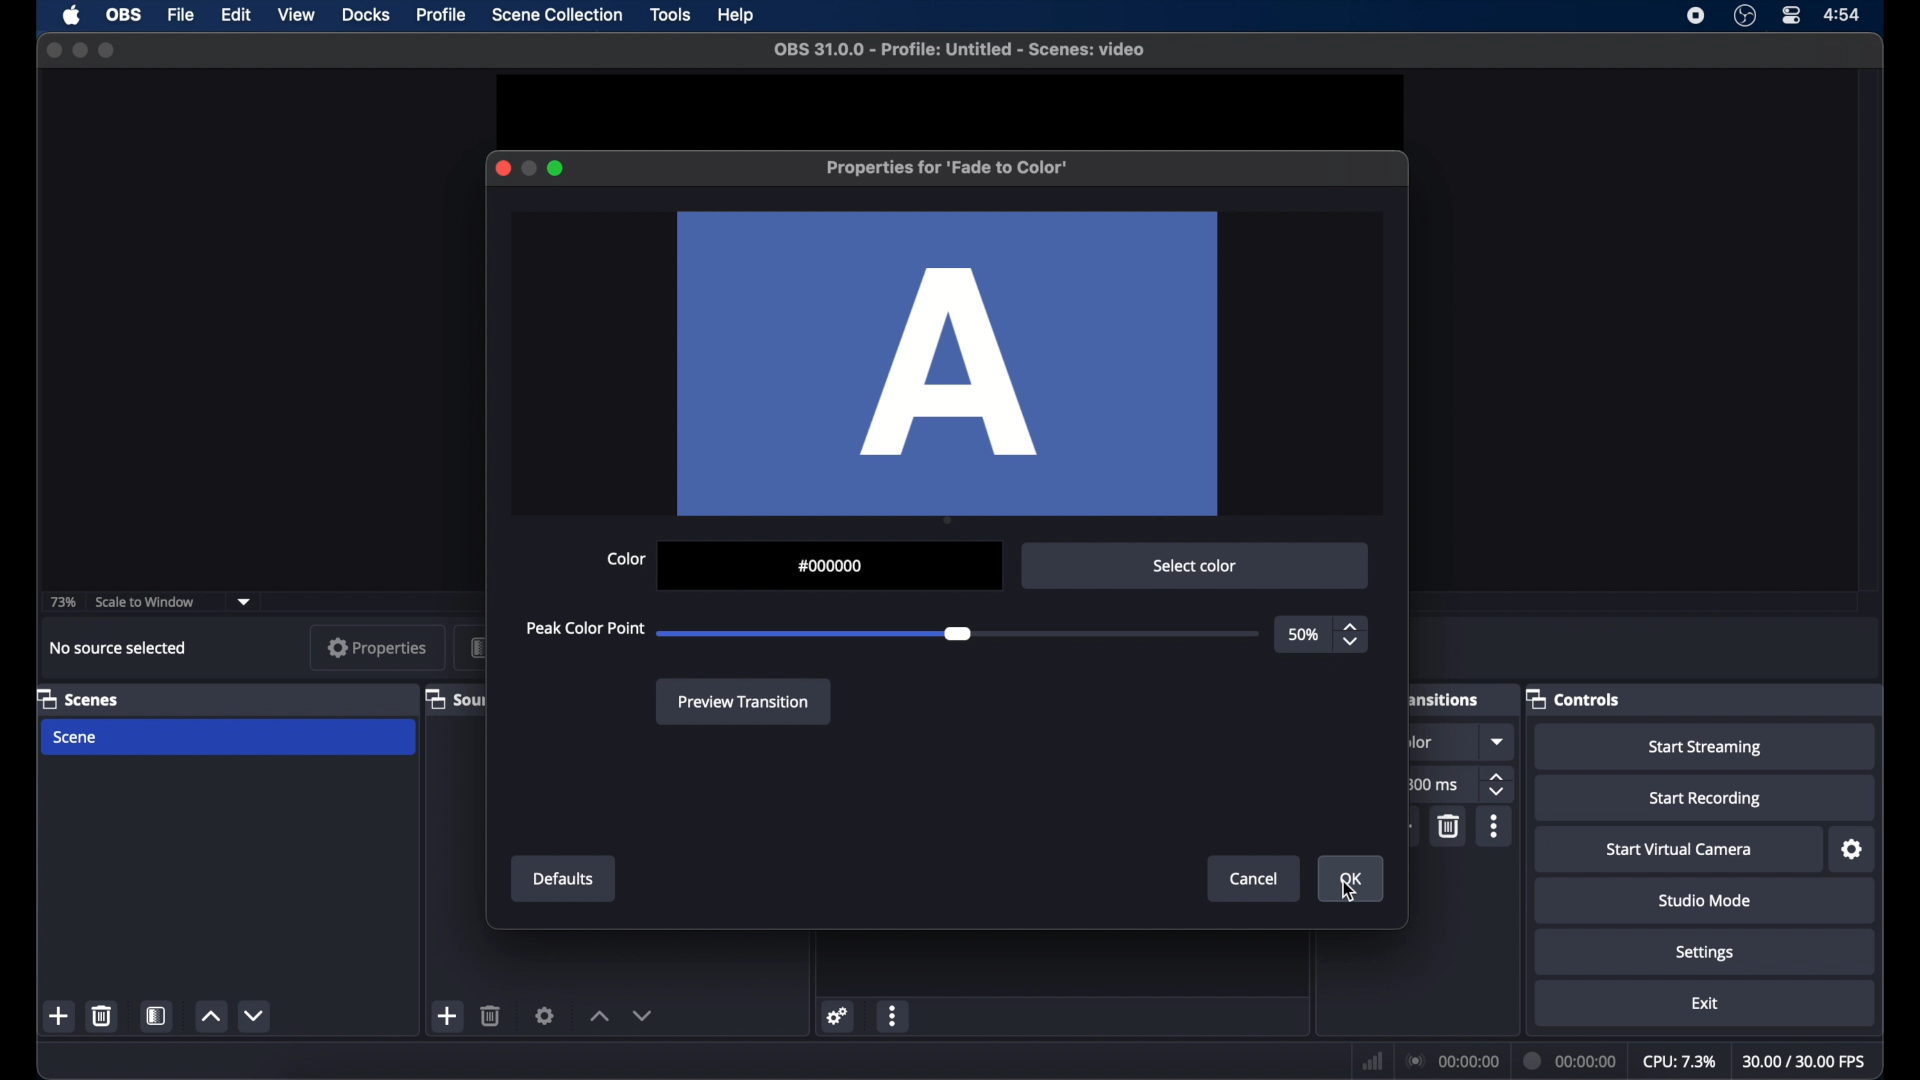 This screenshot has width=1920, height=1080. Describe the element at coordinates (1679, 850) in the screenshot. I see `startvirtual camera` at that location.